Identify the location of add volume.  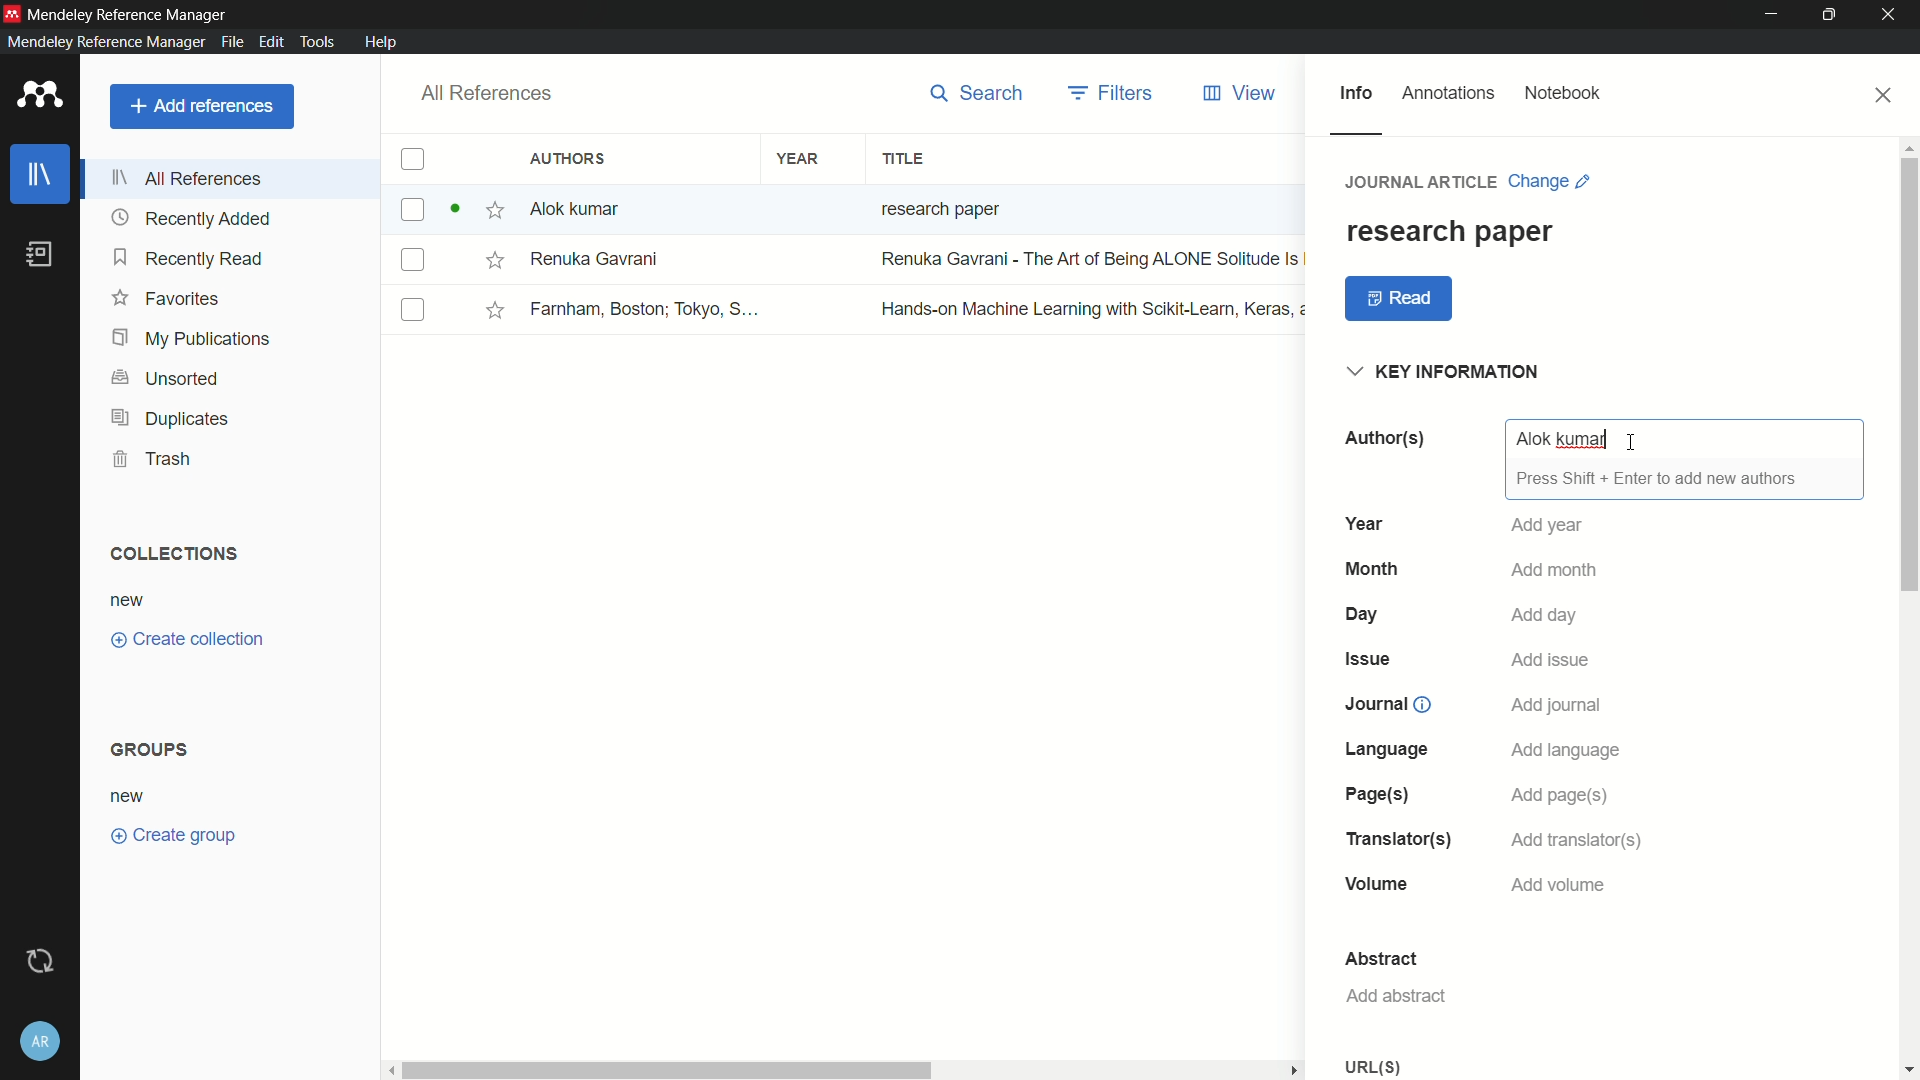
(1561, 886).